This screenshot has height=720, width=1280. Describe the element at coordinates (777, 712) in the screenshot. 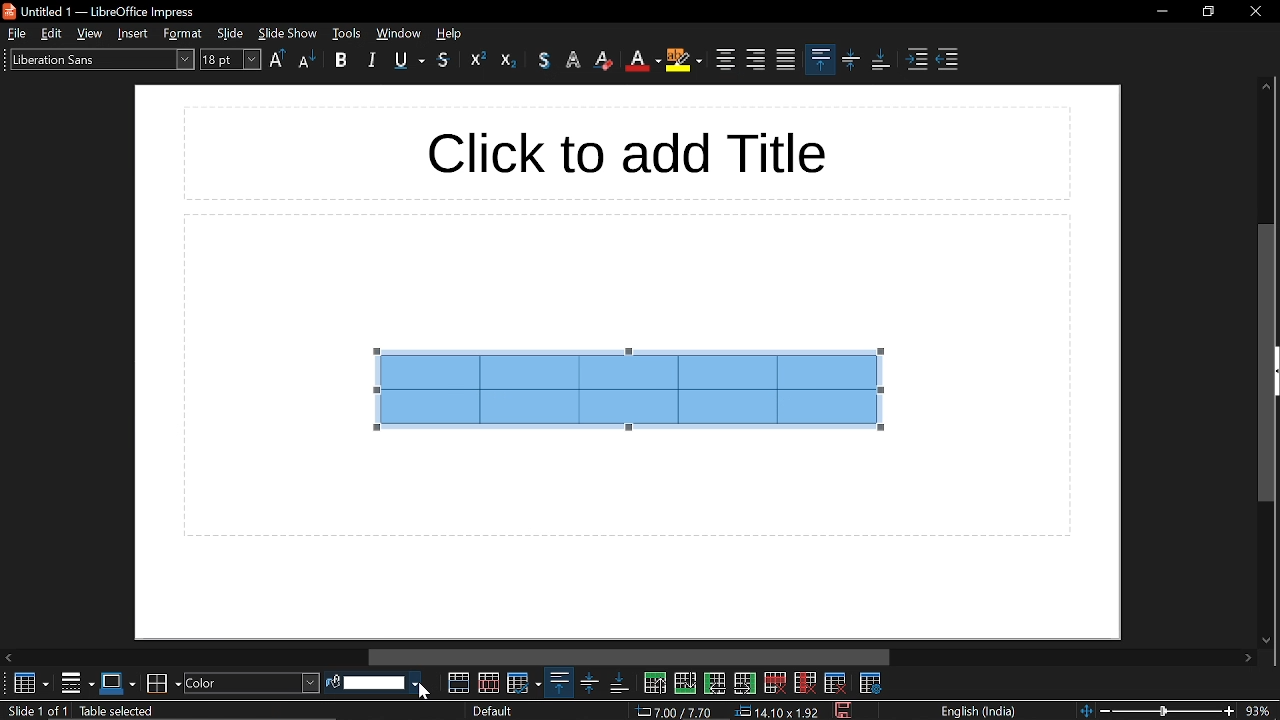

I see `dimension` at that location.